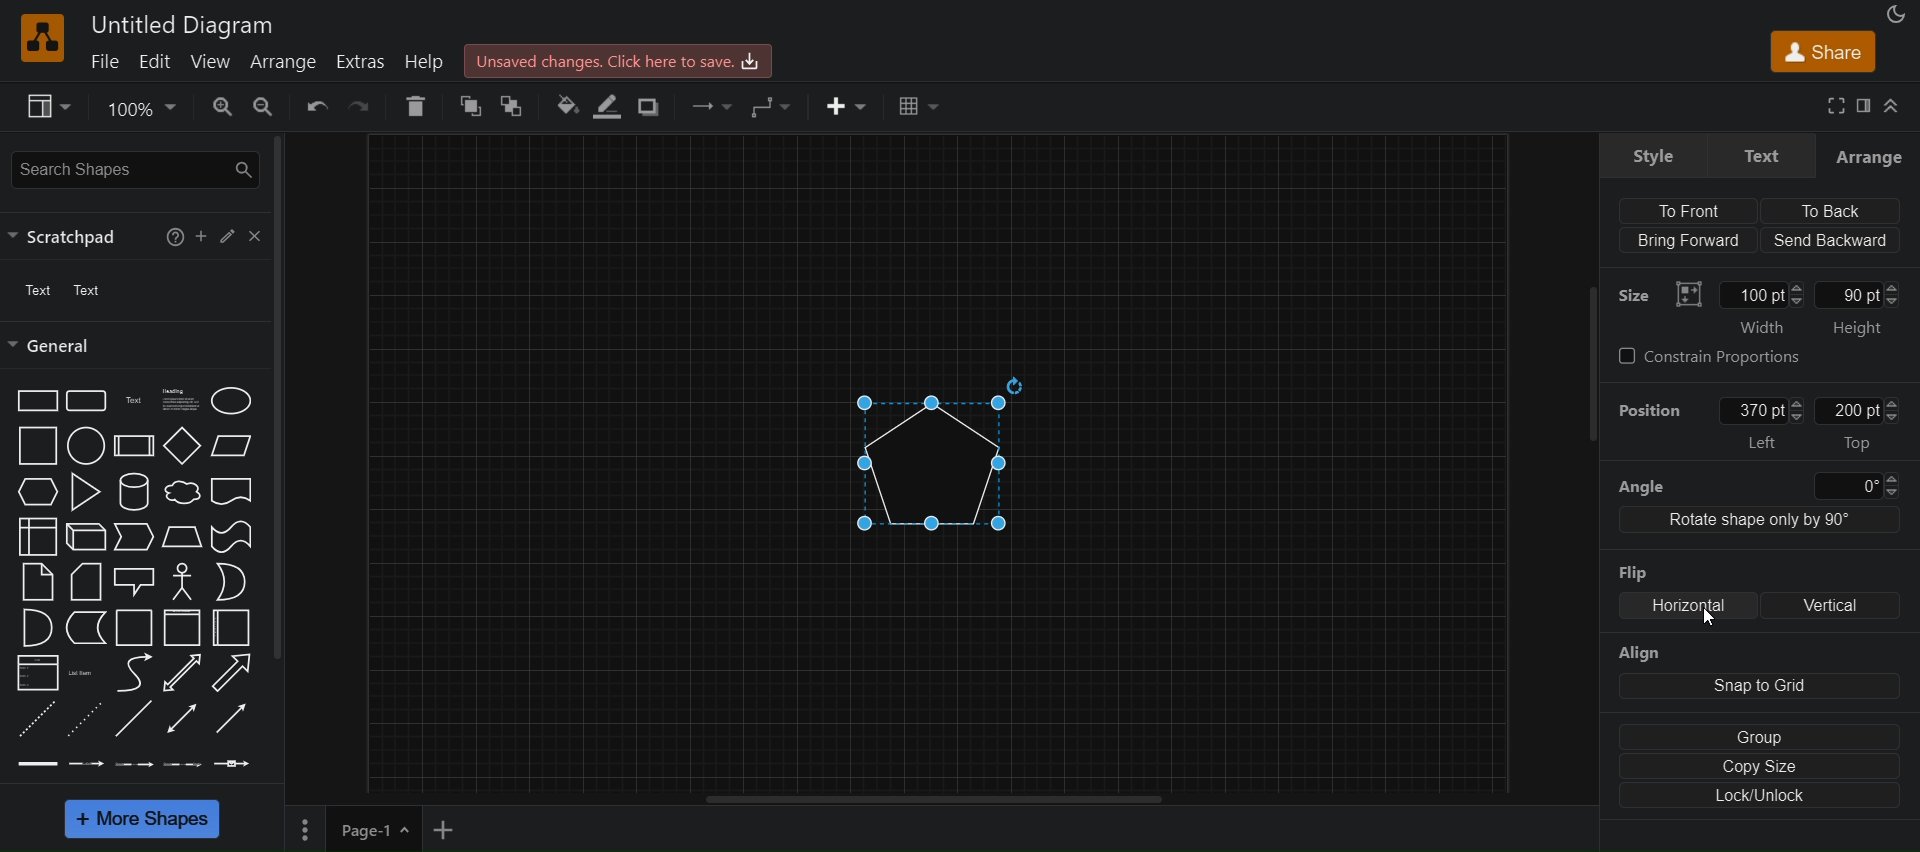 The height and width of the screenshot is (852, 1920). Describe the element at coordinates (38, 628) in the screenshot. I see `And` at that location.